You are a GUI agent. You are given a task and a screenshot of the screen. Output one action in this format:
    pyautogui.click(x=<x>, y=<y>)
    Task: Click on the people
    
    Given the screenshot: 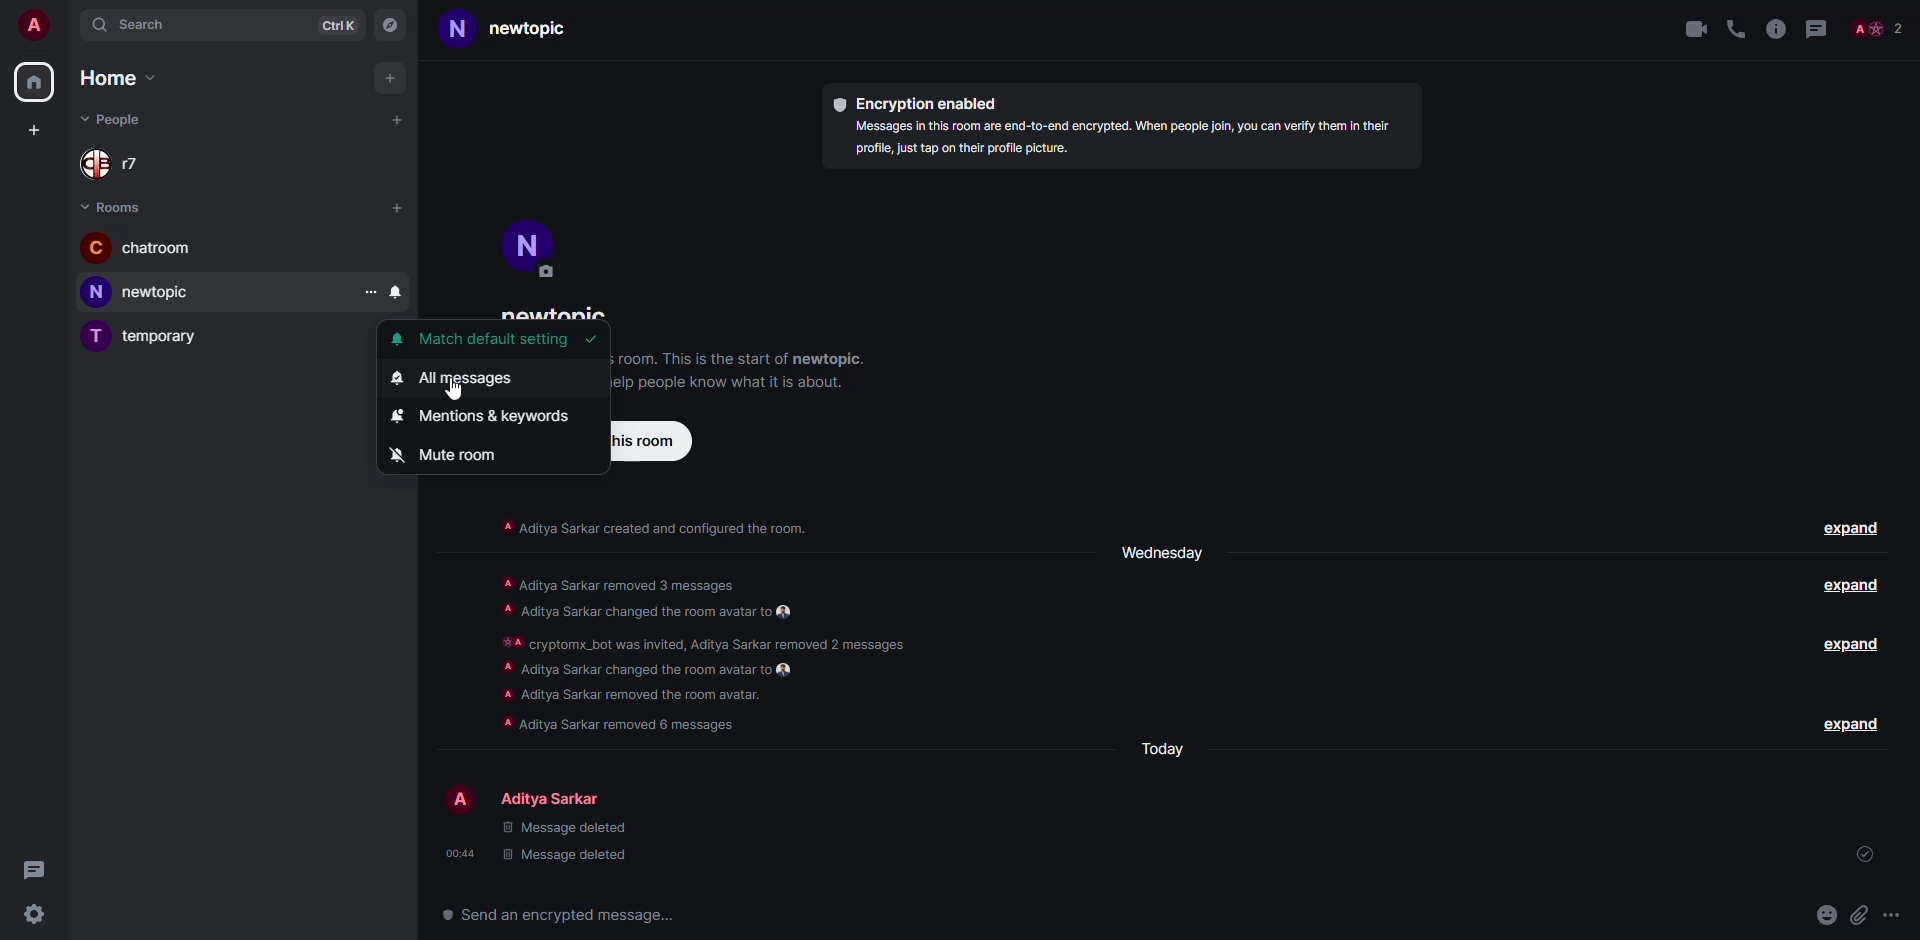 What is the action you would take?
    pyautogui.click(x=118, y=165)
    